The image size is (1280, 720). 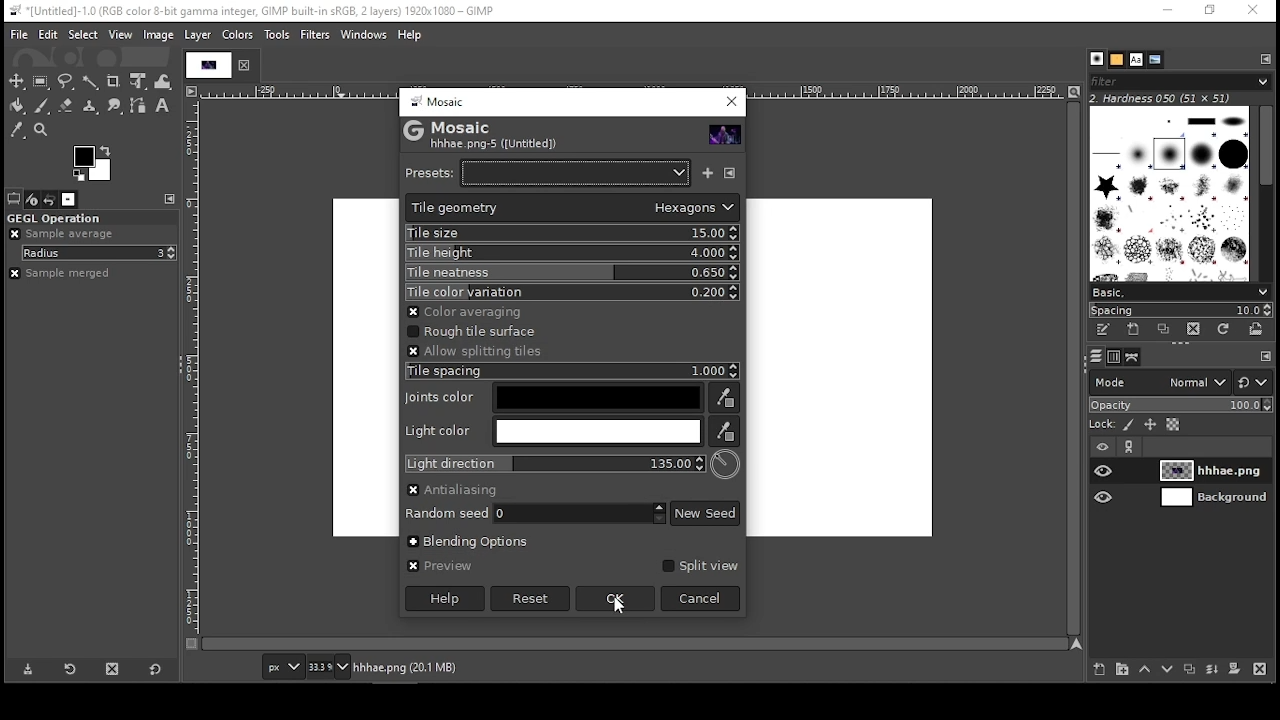 I want to click on tile size, so click(x=571, y=233).